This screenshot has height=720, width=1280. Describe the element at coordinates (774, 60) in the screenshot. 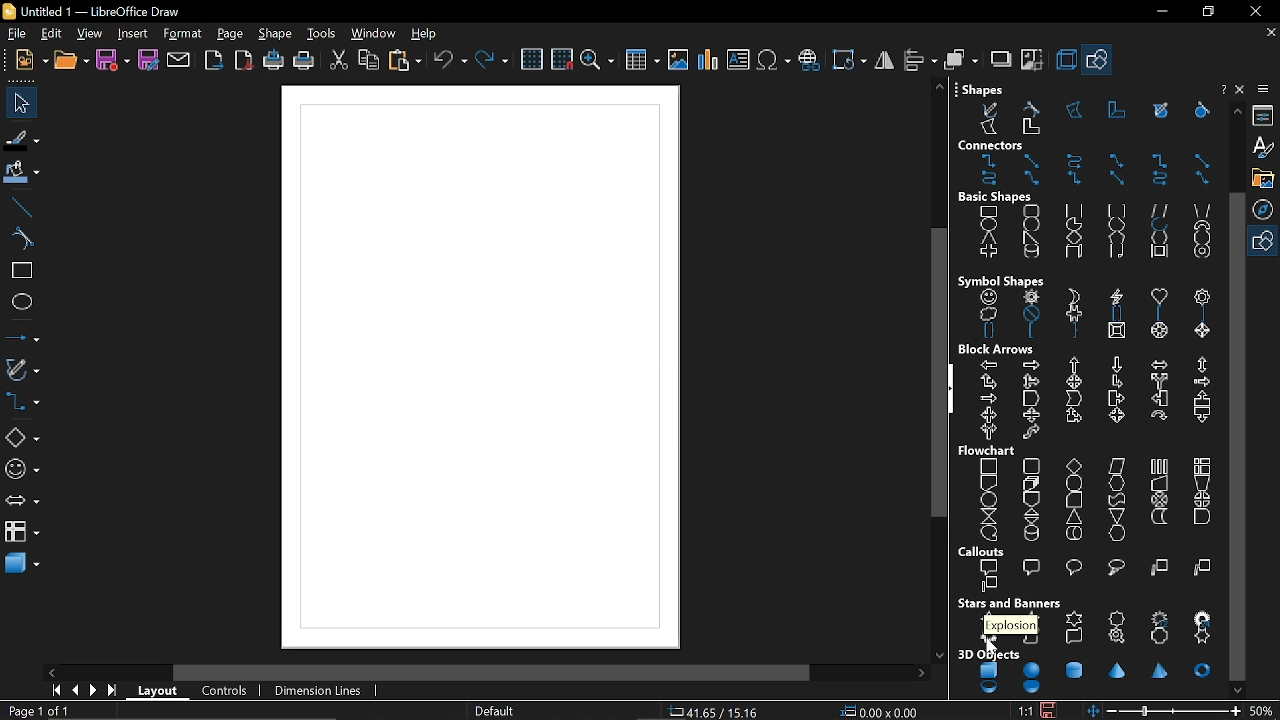

I see `insert symbol` at that location.